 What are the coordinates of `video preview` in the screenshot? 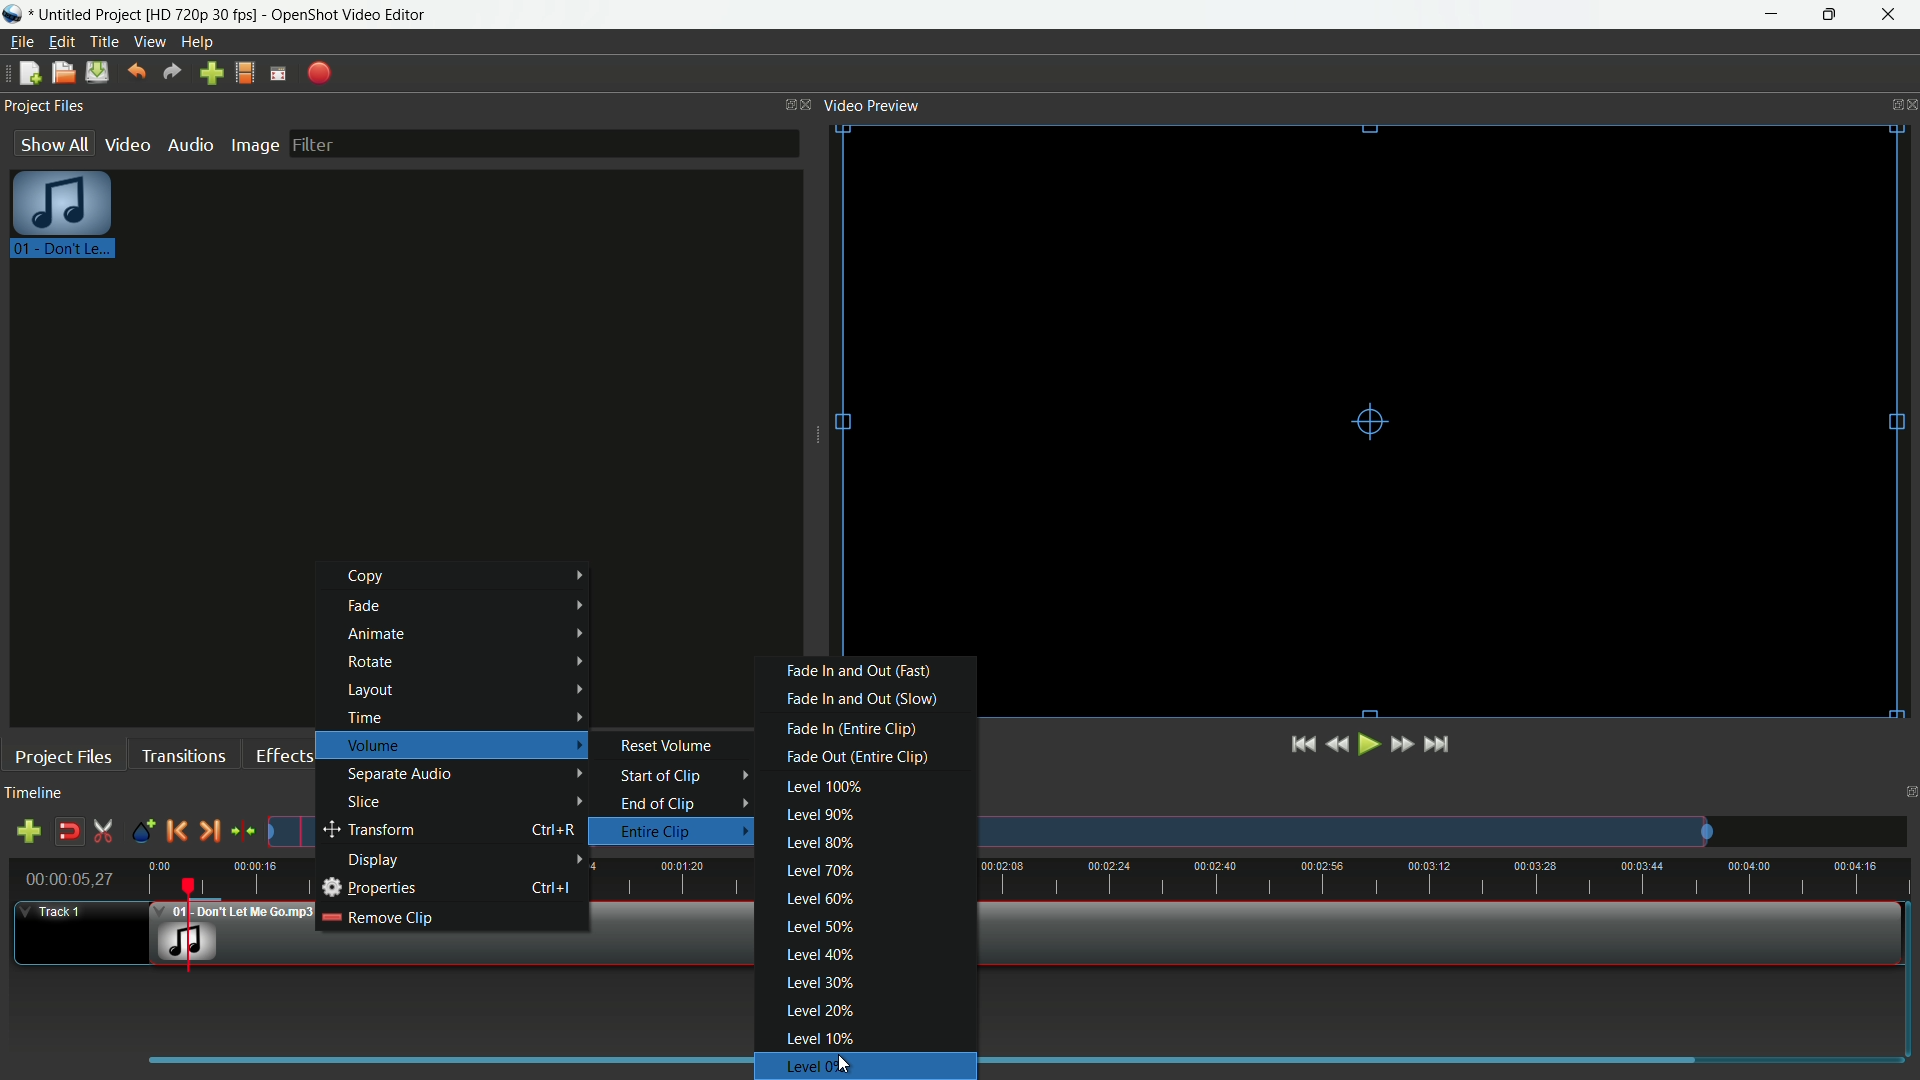 It's located at (1373, 389).